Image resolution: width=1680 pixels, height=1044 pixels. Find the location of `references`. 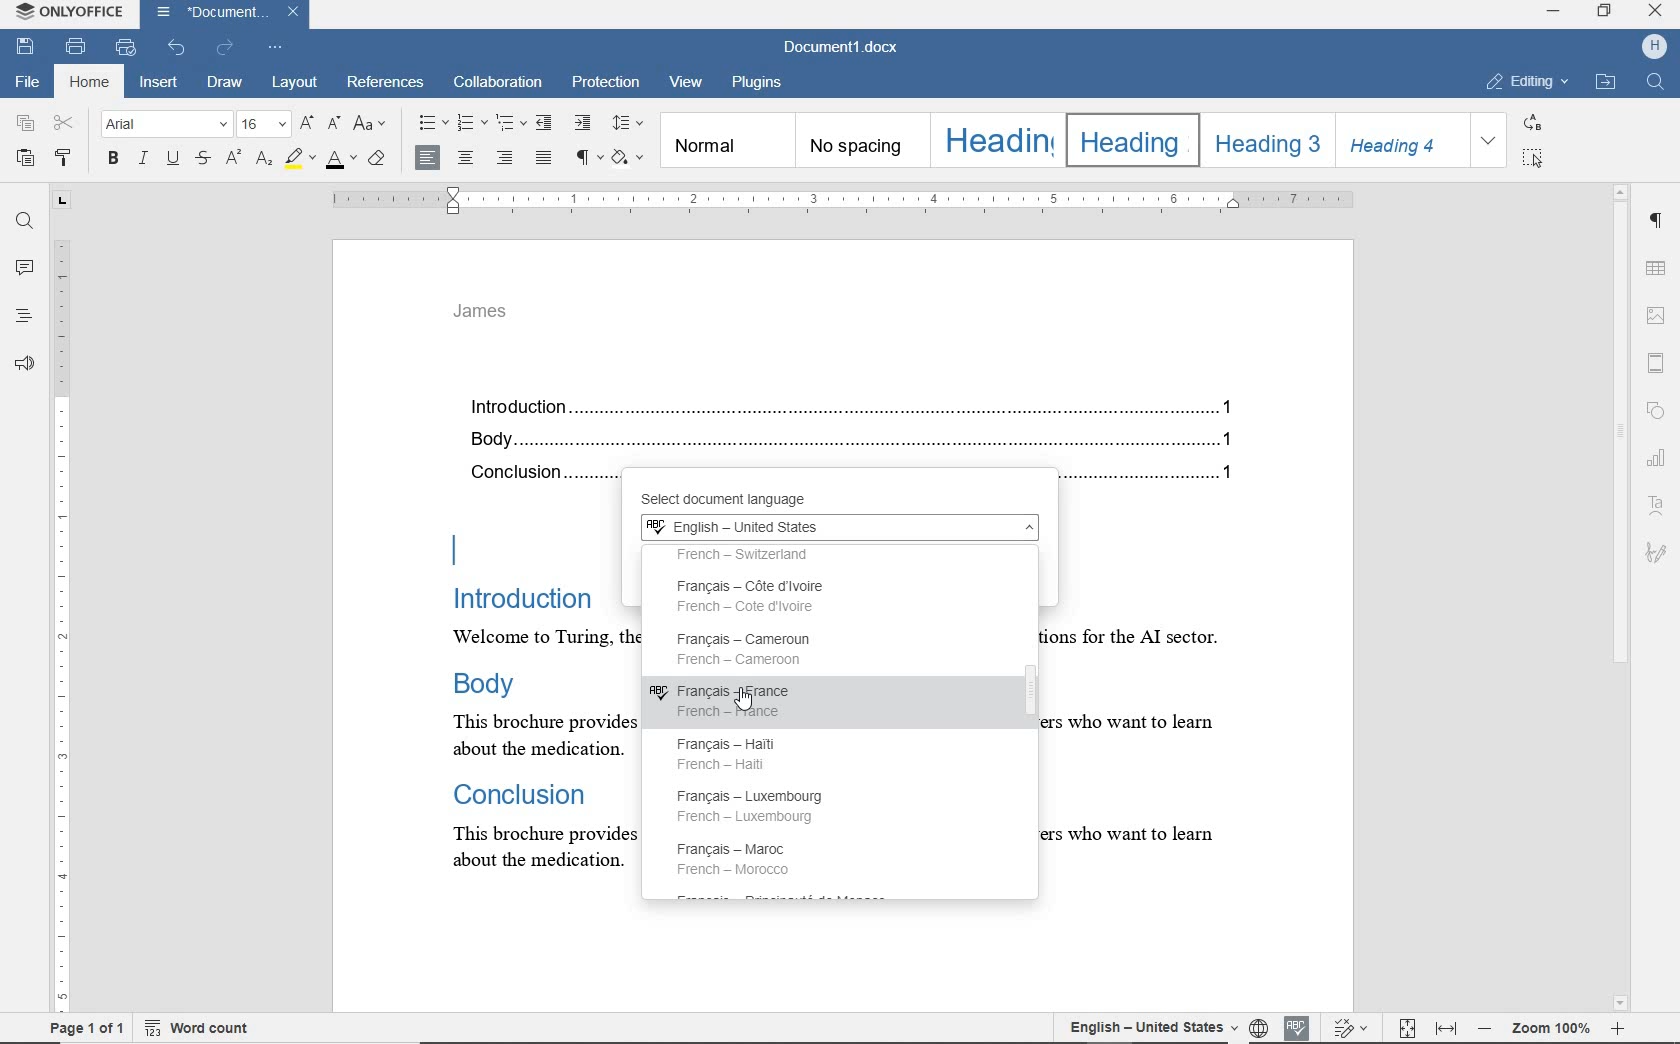

references is located at coordinates (387, 85).